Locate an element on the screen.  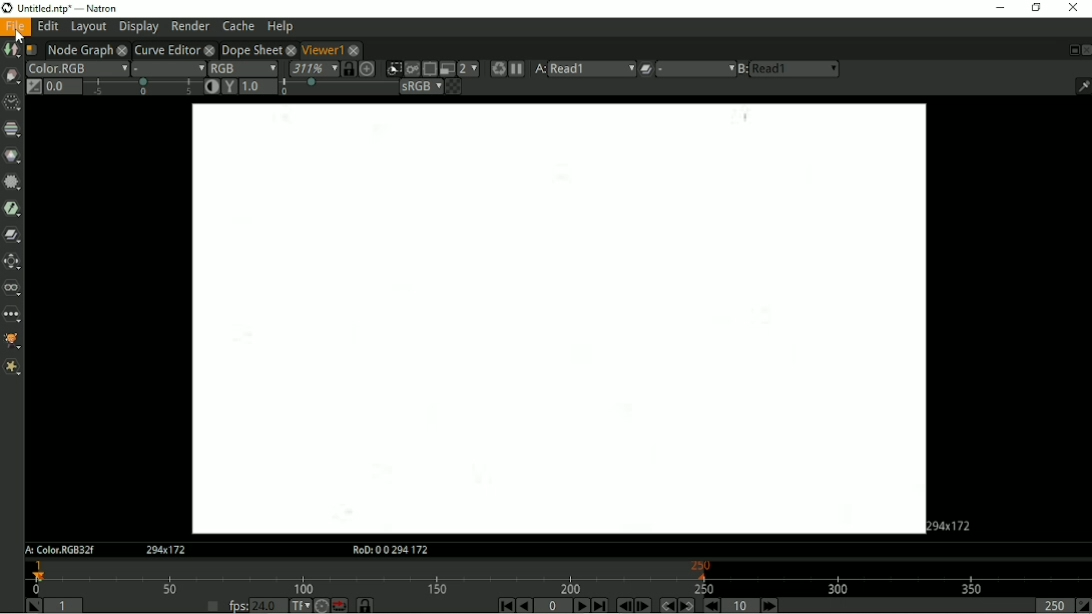
Node Graph is located at coordinates (78, 49).